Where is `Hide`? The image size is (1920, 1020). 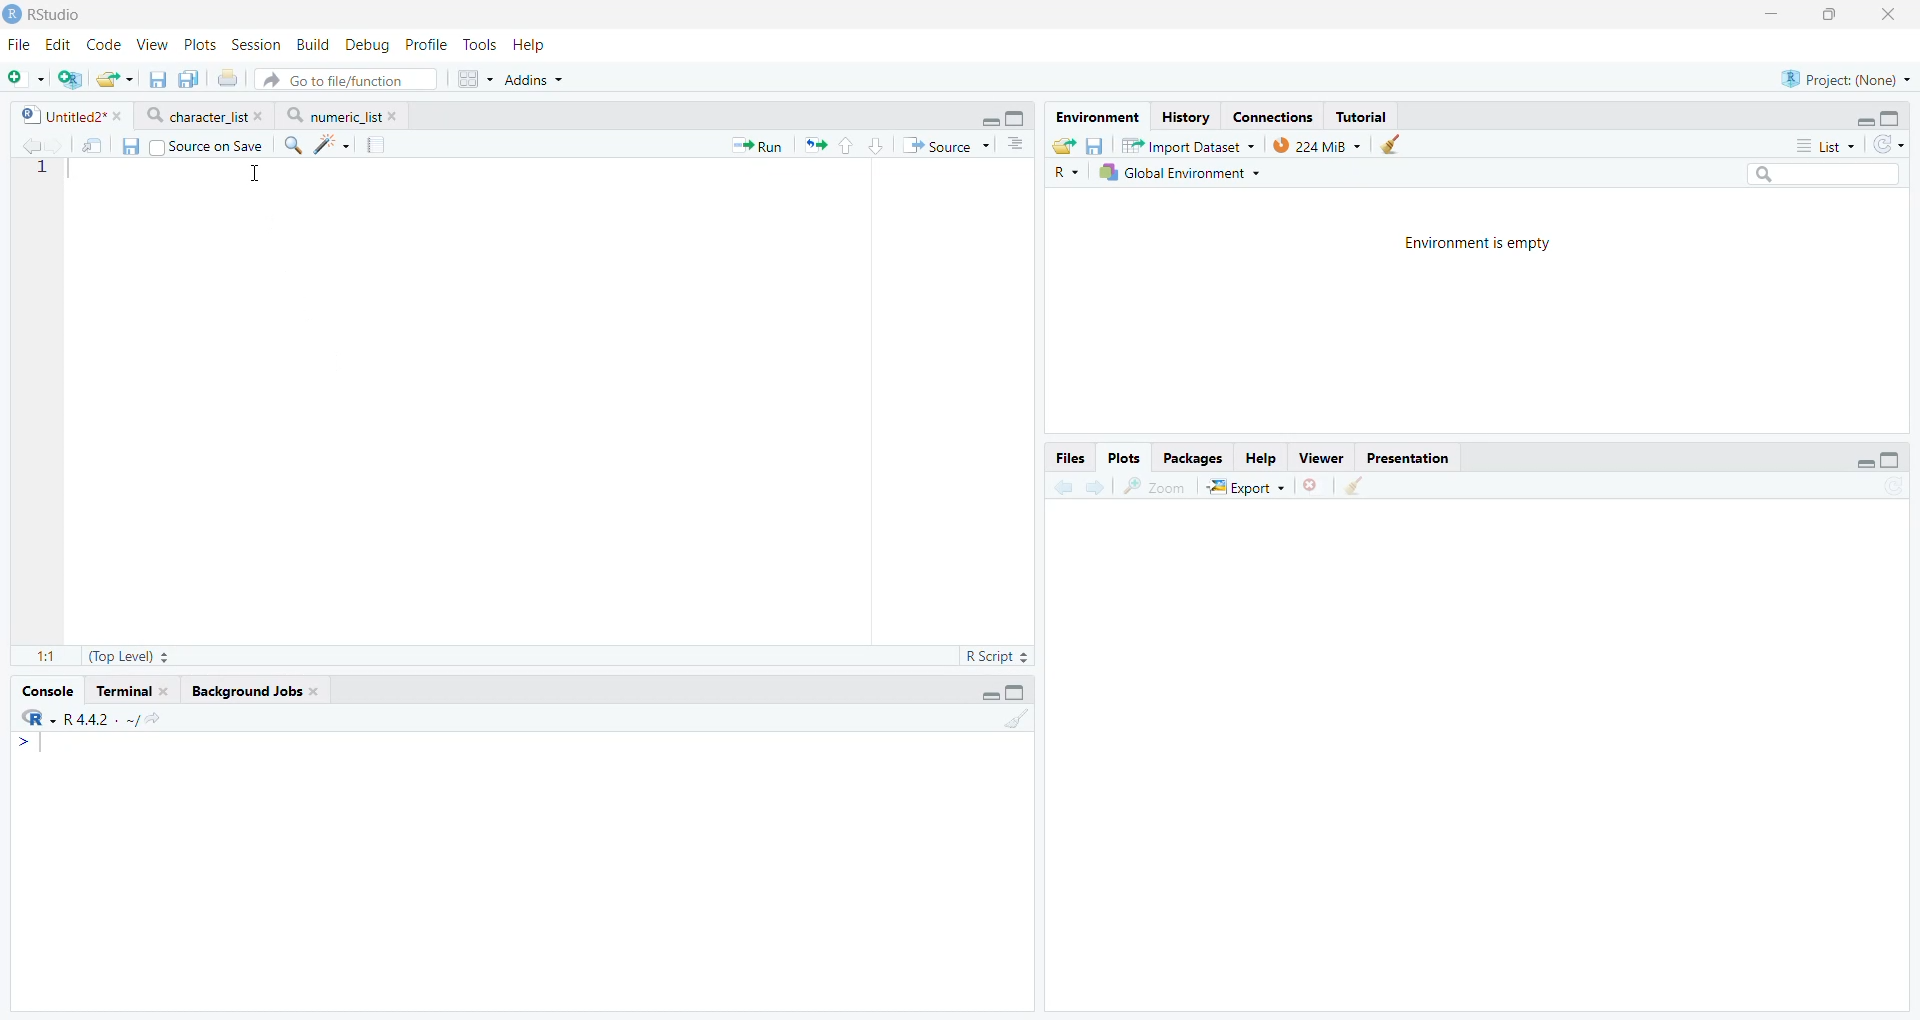 Hide is located at coordinates (1863, 120).